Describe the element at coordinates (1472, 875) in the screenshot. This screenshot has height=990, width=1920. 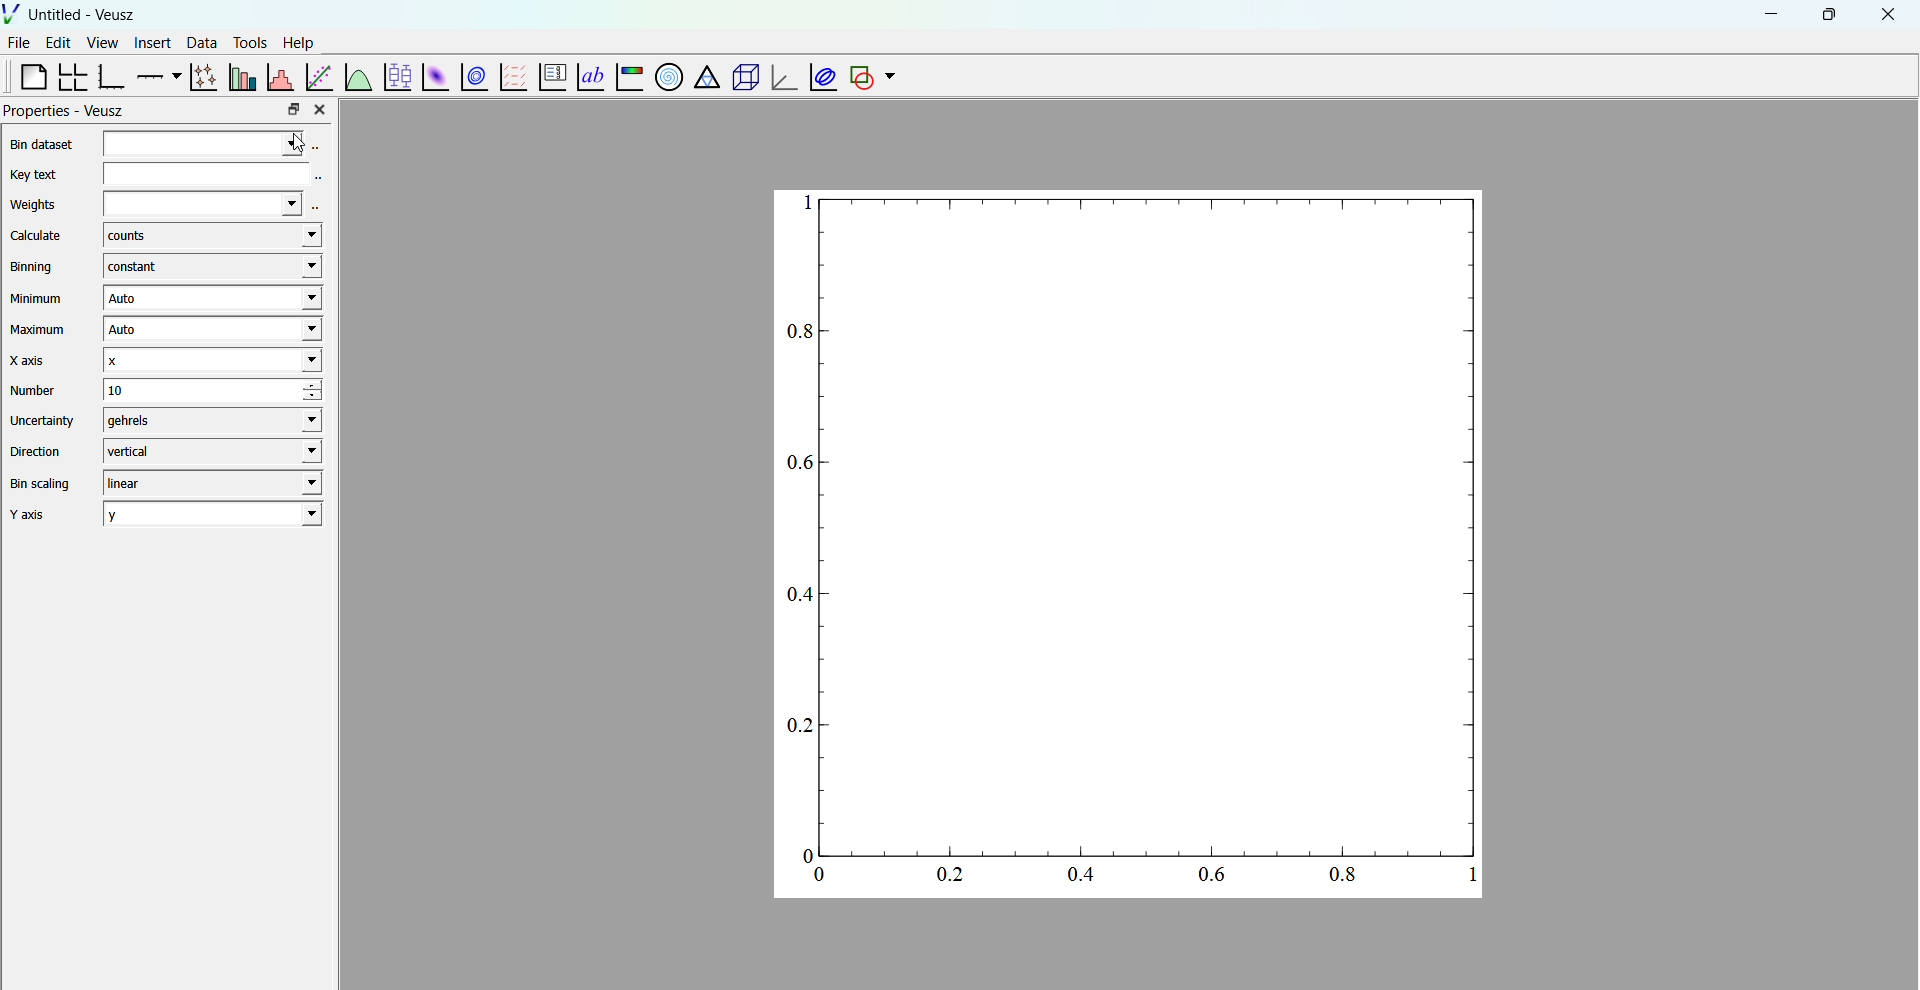
I see `1` at that location.